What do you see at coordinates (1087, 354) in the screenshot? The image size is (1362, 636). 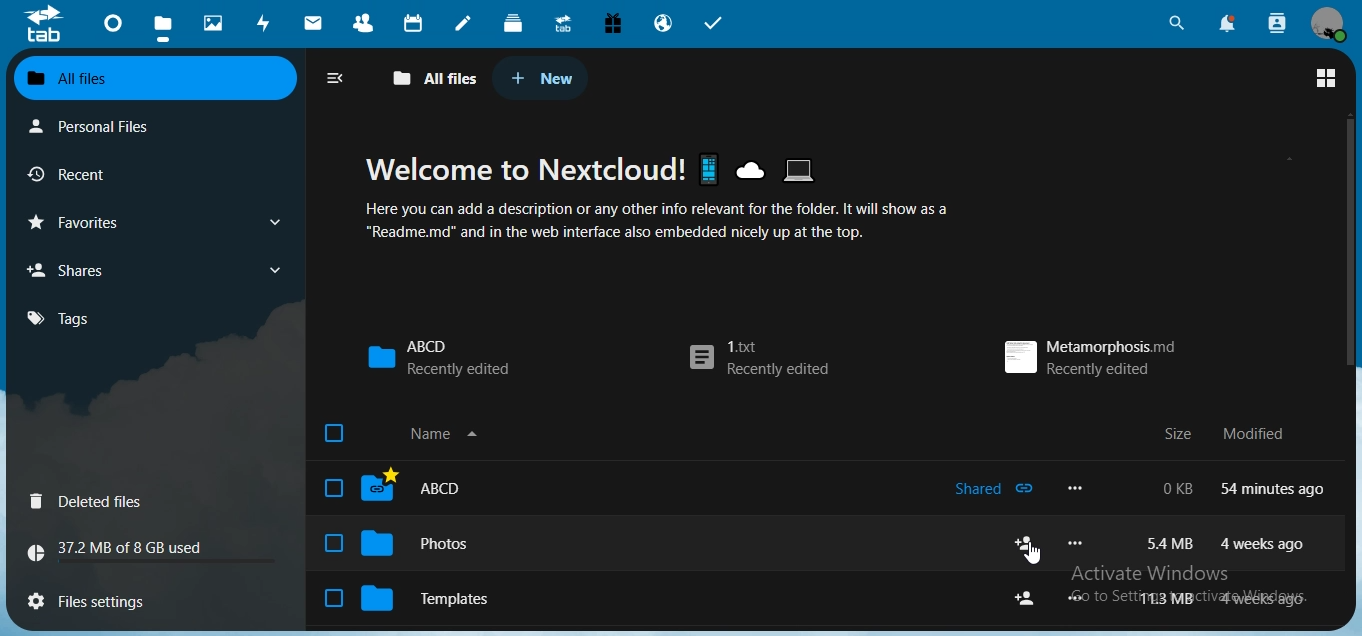 I see `metamorphosis.md` at bounding box center [1087, 354].